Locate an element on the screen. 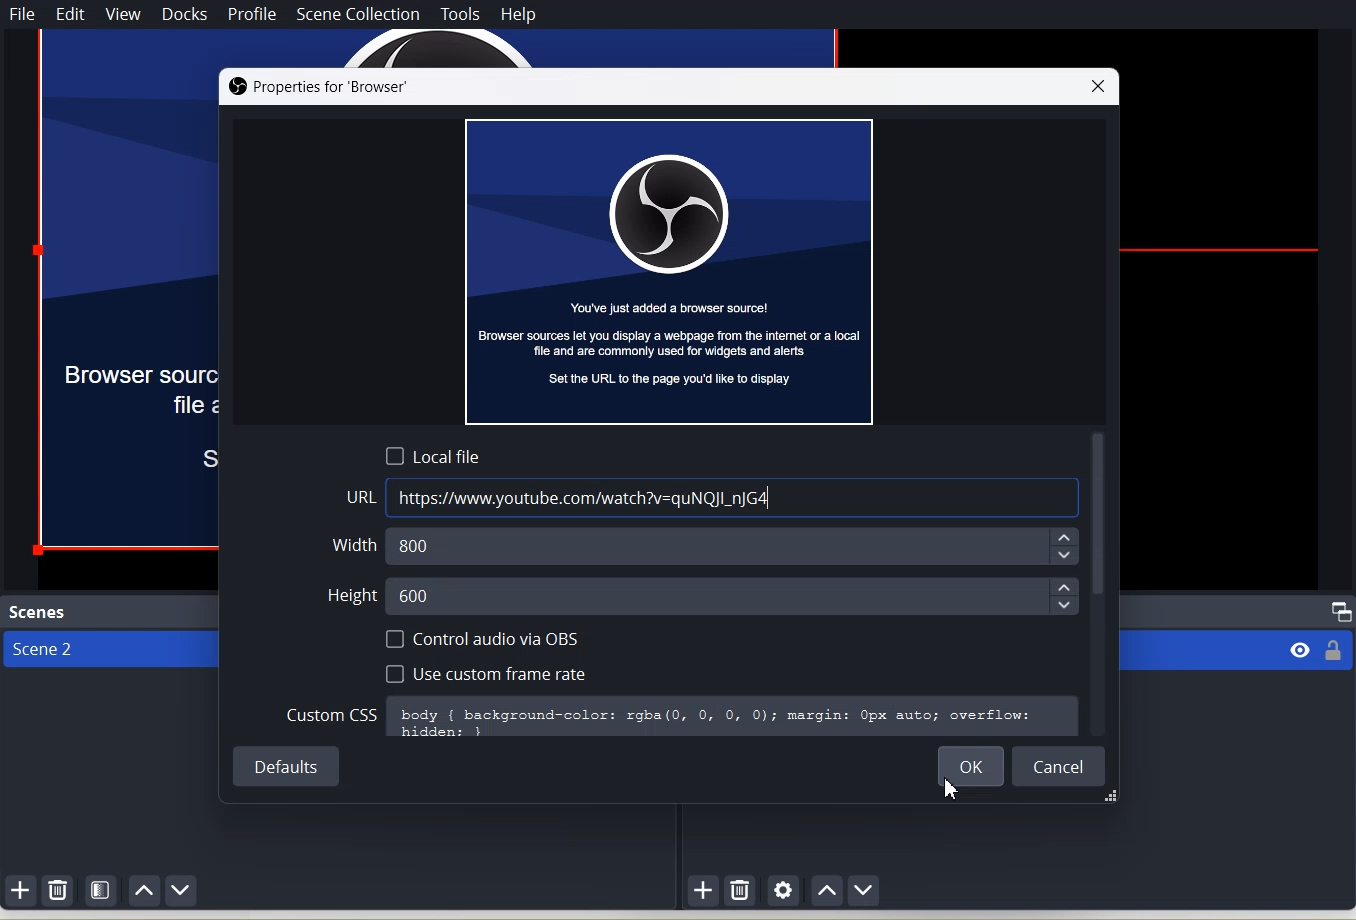  Default is located at coordinates (285, 765).